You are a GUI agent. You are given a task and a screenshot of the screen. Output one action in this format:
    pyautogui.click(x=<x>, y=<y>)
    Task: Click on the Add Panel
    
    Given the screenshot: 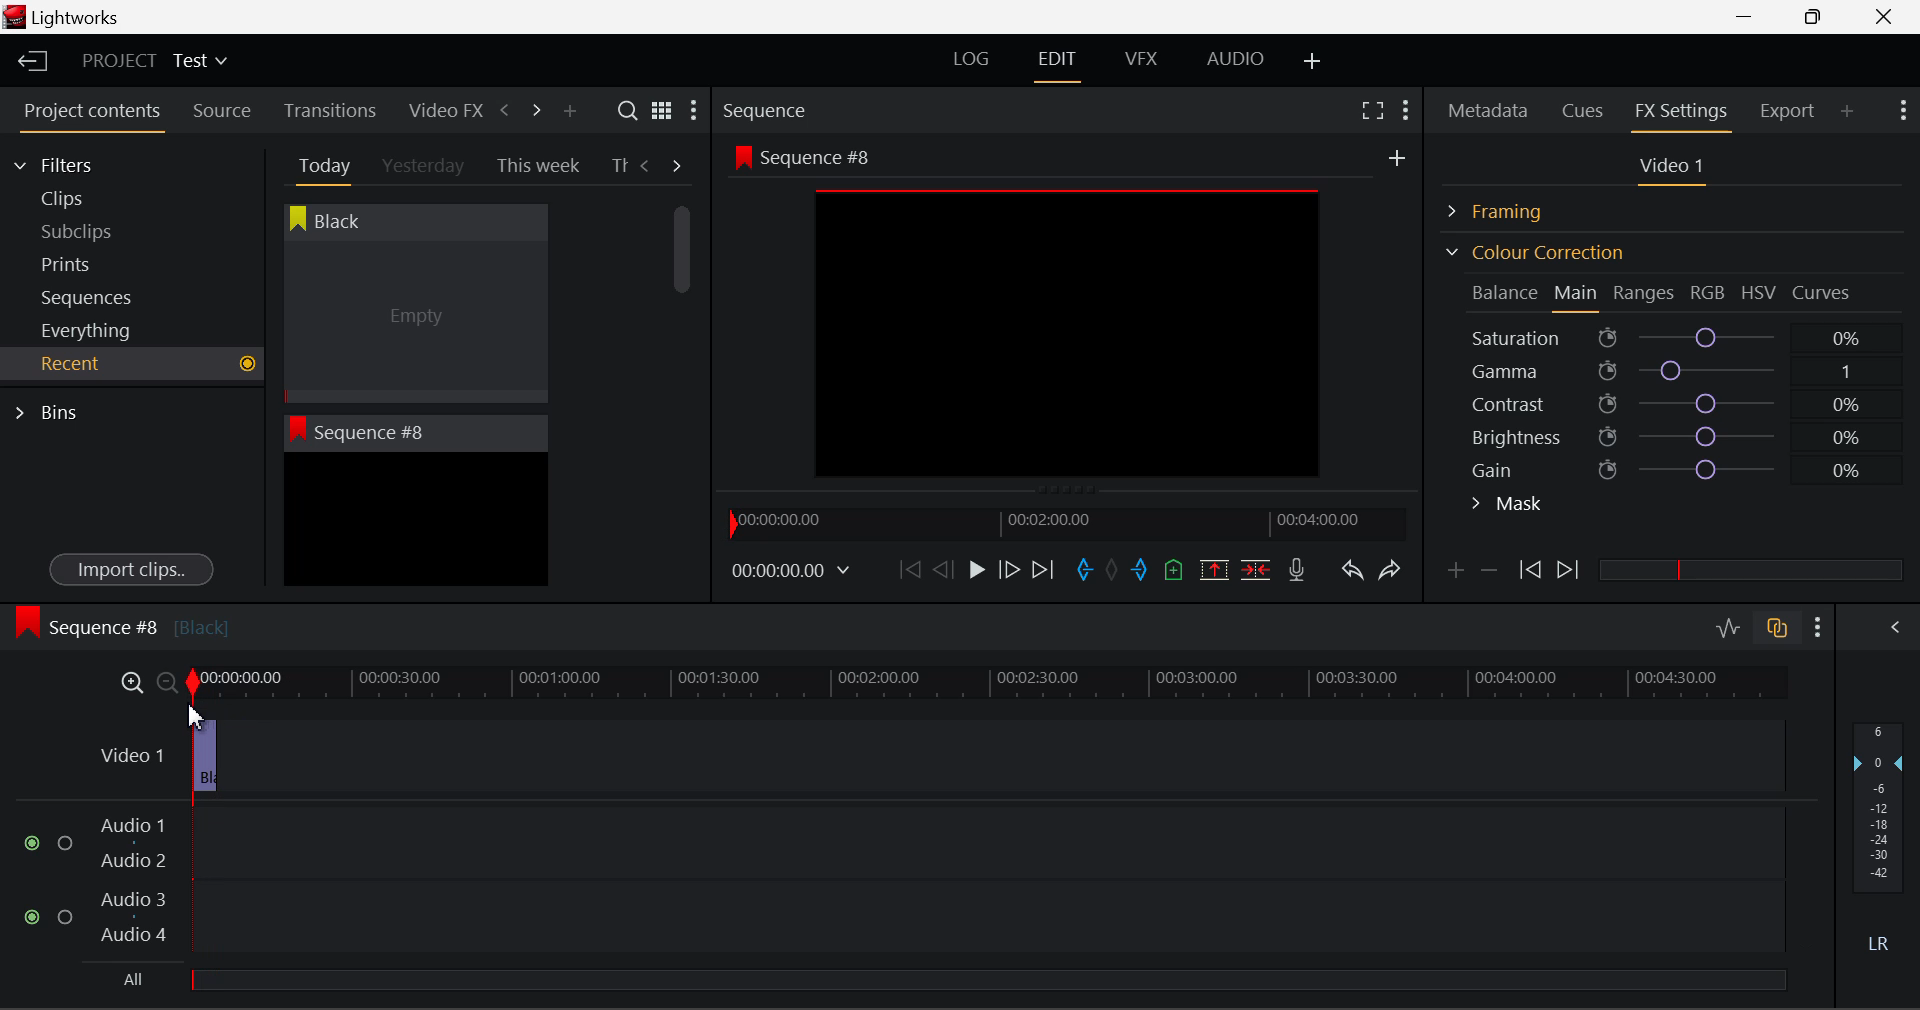 What is the action you would take?
    pyautogui.click(x=569, y=112)
    